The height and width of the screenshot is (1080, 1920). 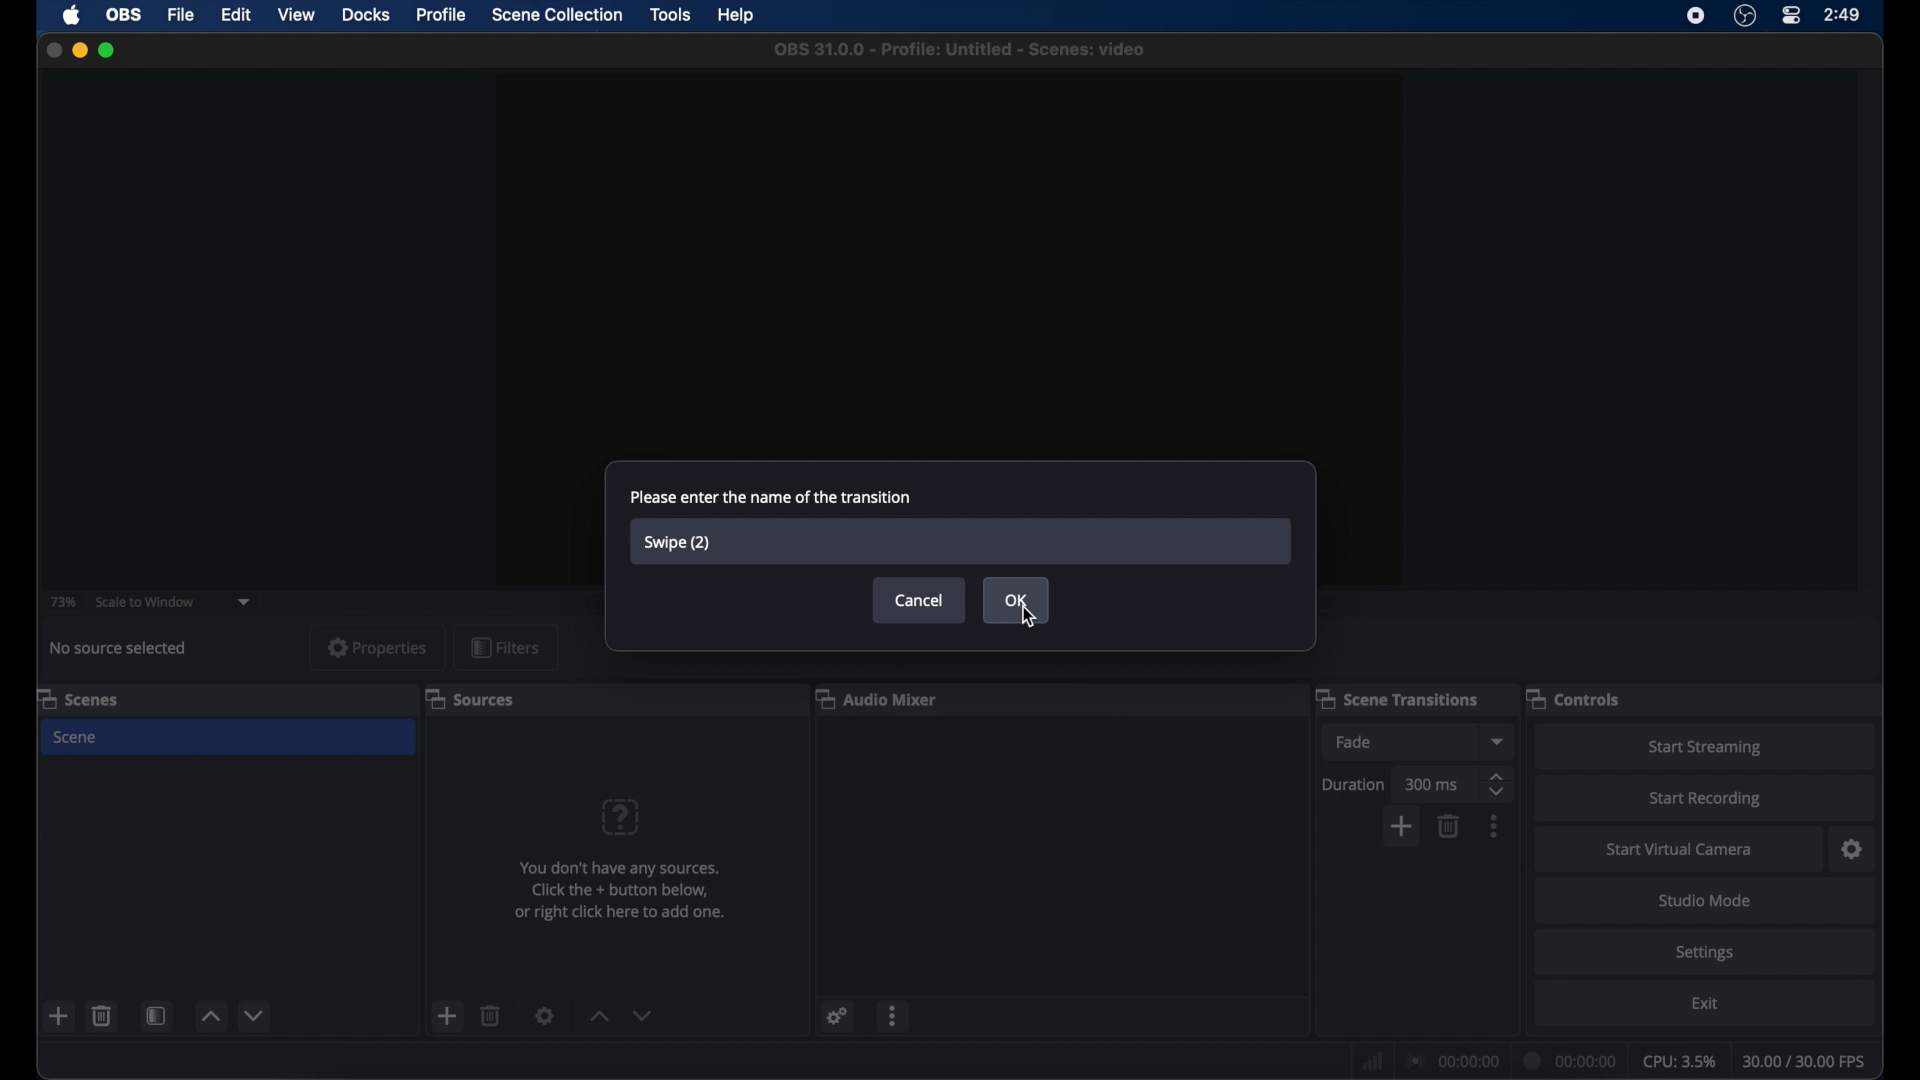 What do you see at coordinates (1844, 15) in the screenshot?
I see `time` at bounding box center [1844, 15].